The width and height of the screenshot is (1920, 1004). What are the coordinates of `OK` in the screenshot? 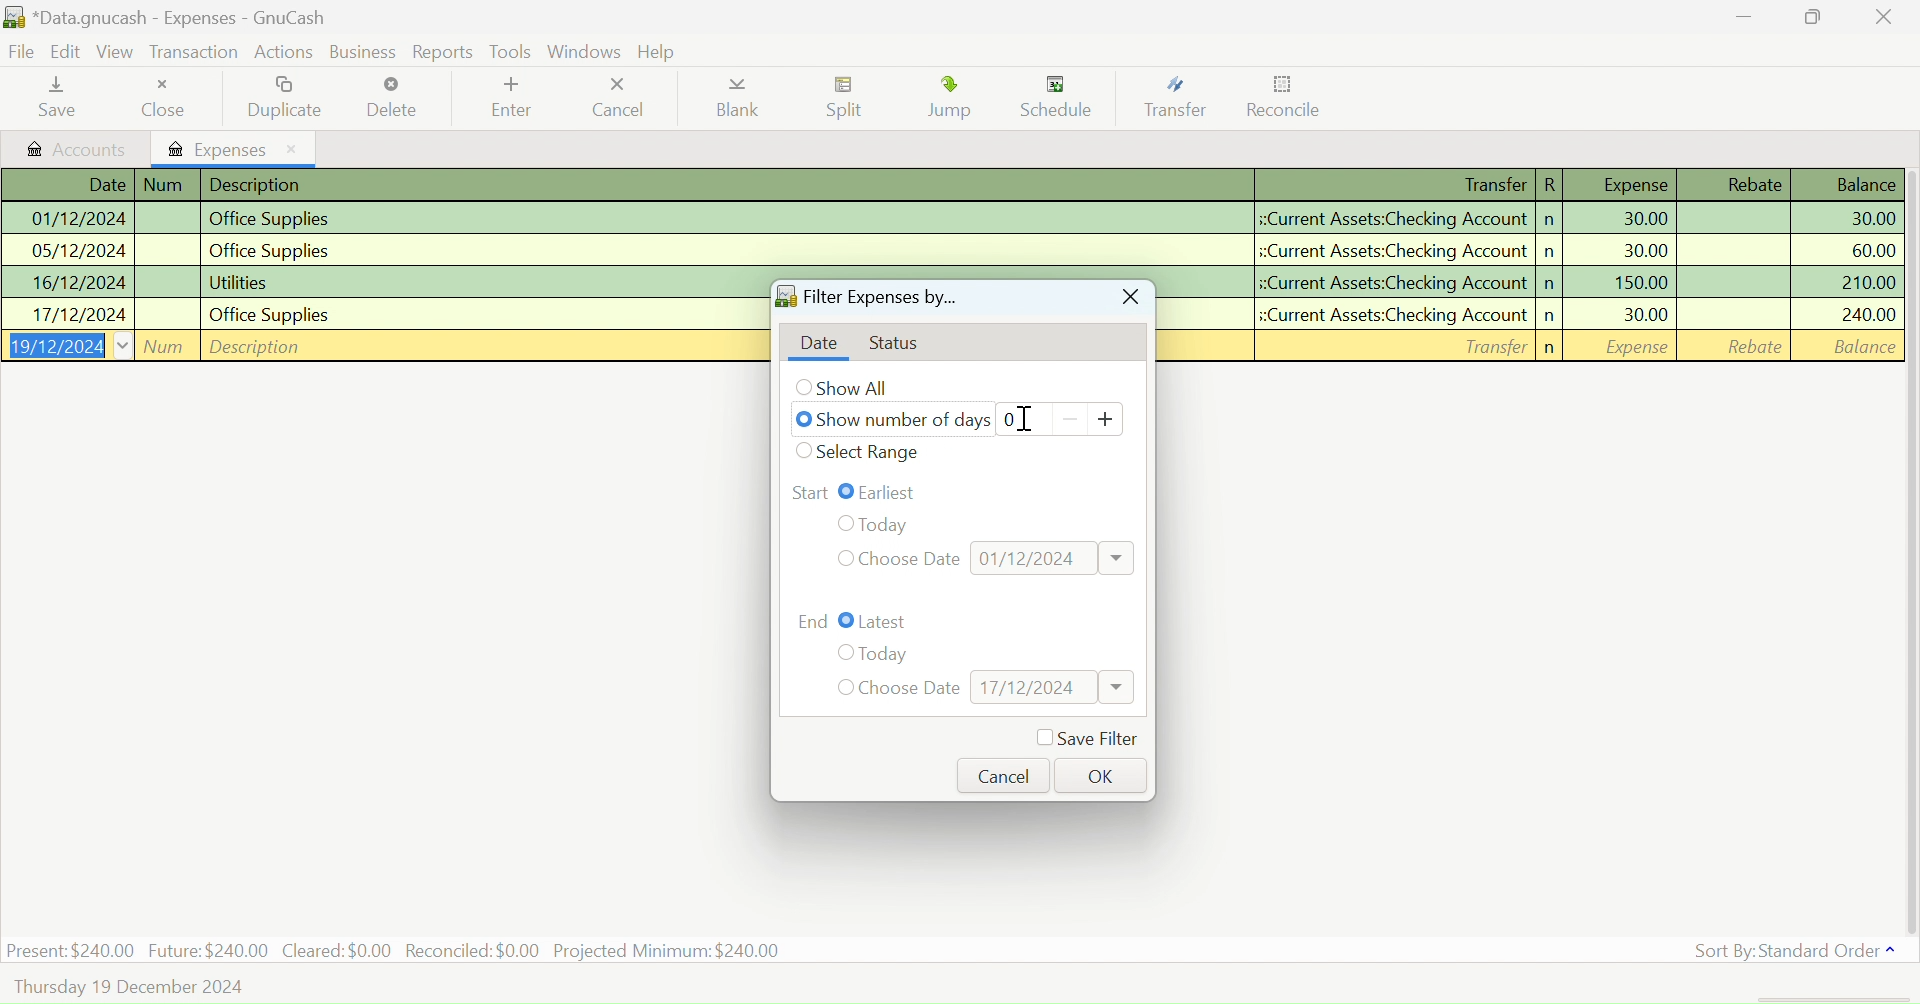 It's located at (1097, 774).